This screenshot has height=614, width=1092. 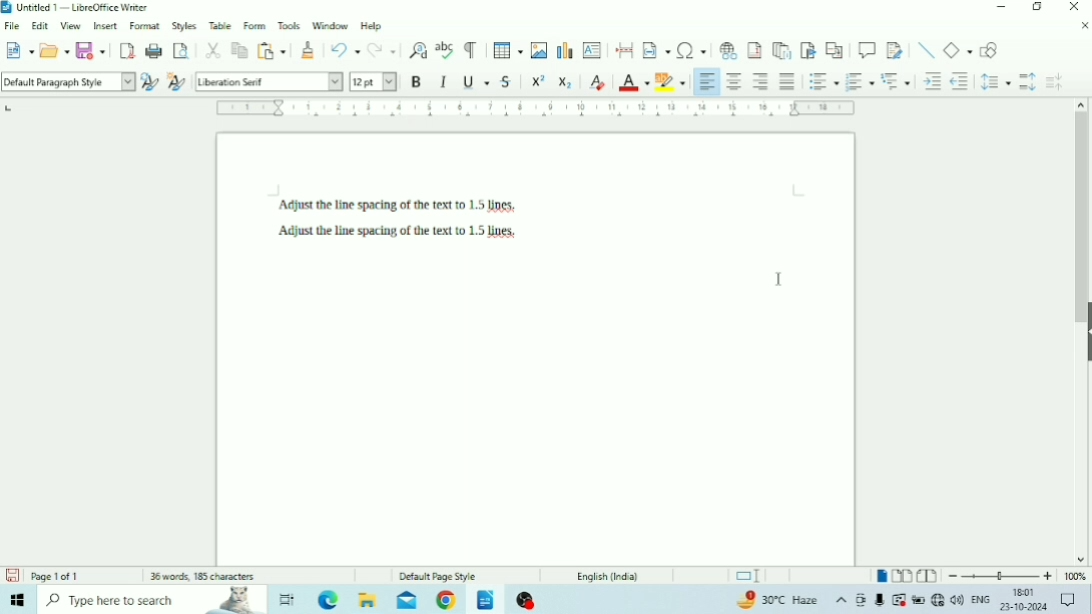 I want to click on Insert Endnote, so click(x=781, y=49).